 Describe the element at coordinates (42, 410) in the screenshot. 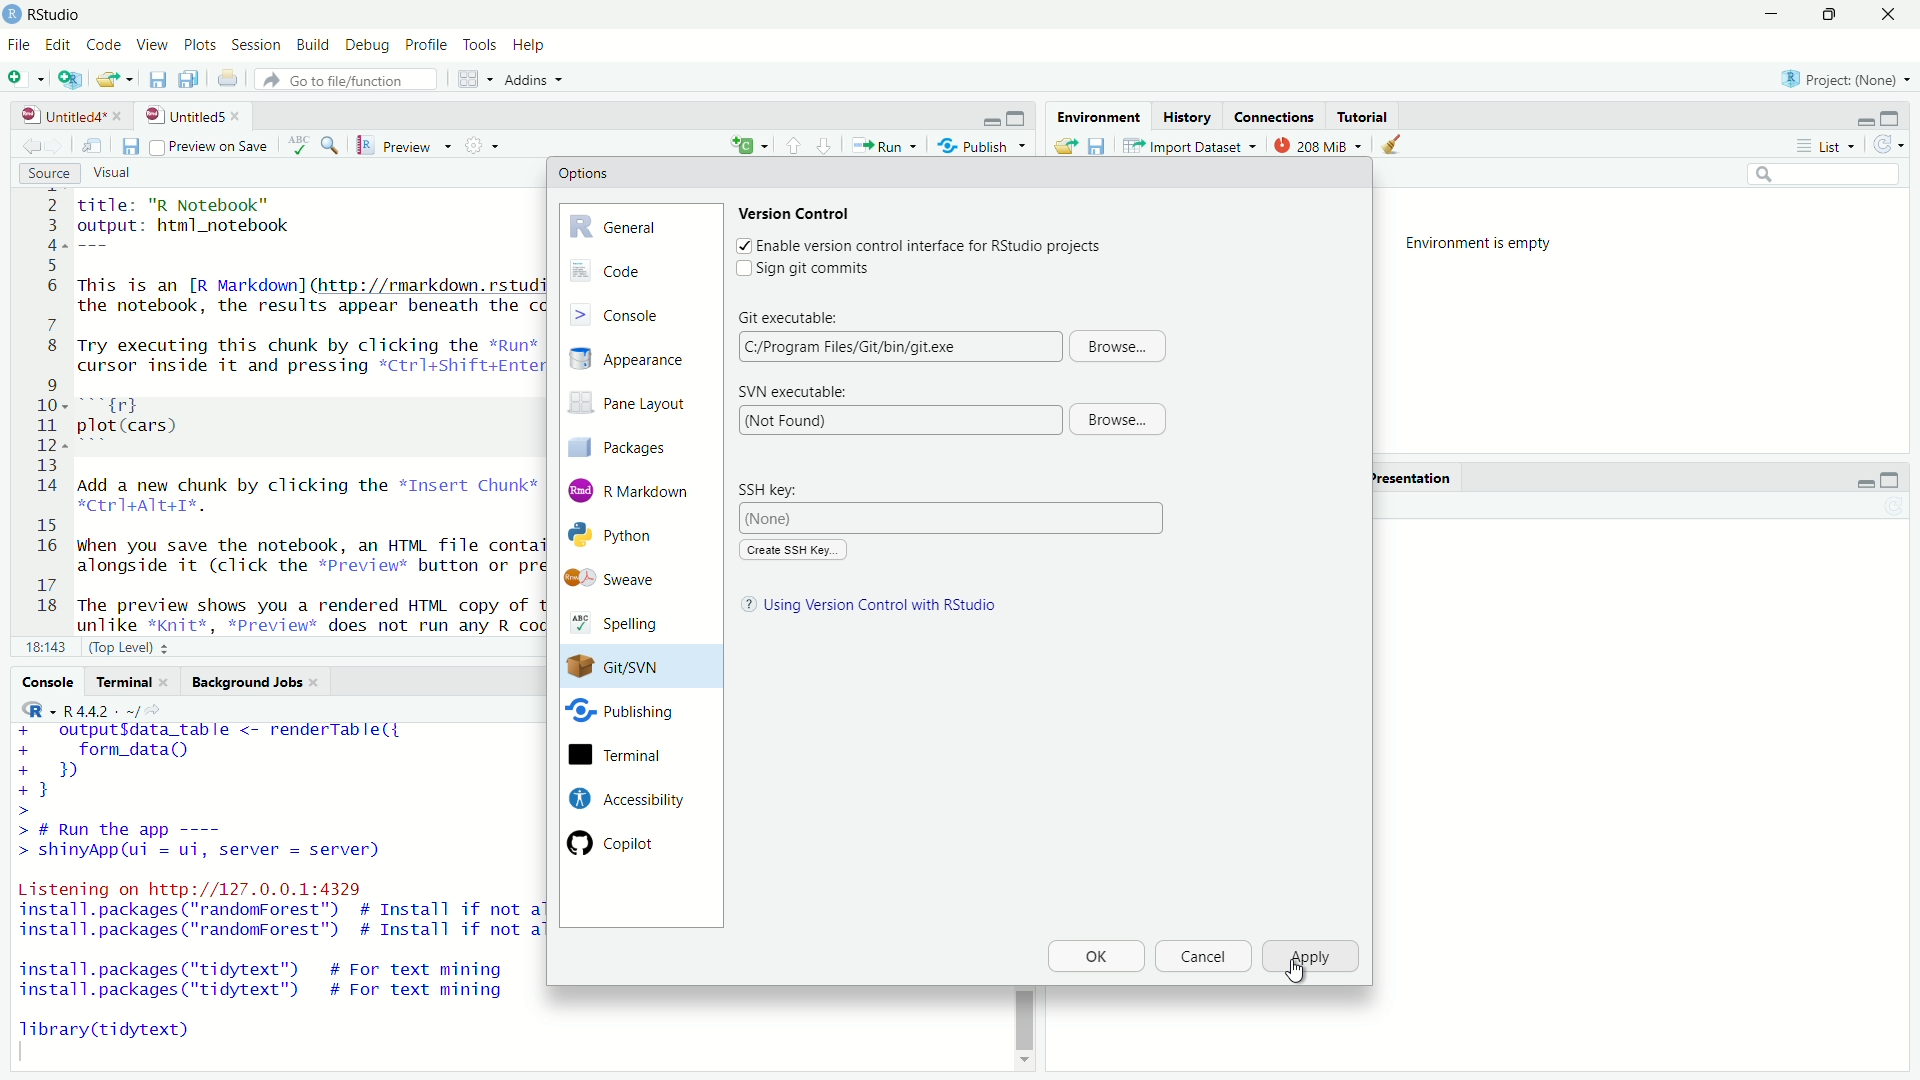

I see `2 3 4 5 6 7 8 9 10 11 12 13 14 15 16 17 18` at that location.